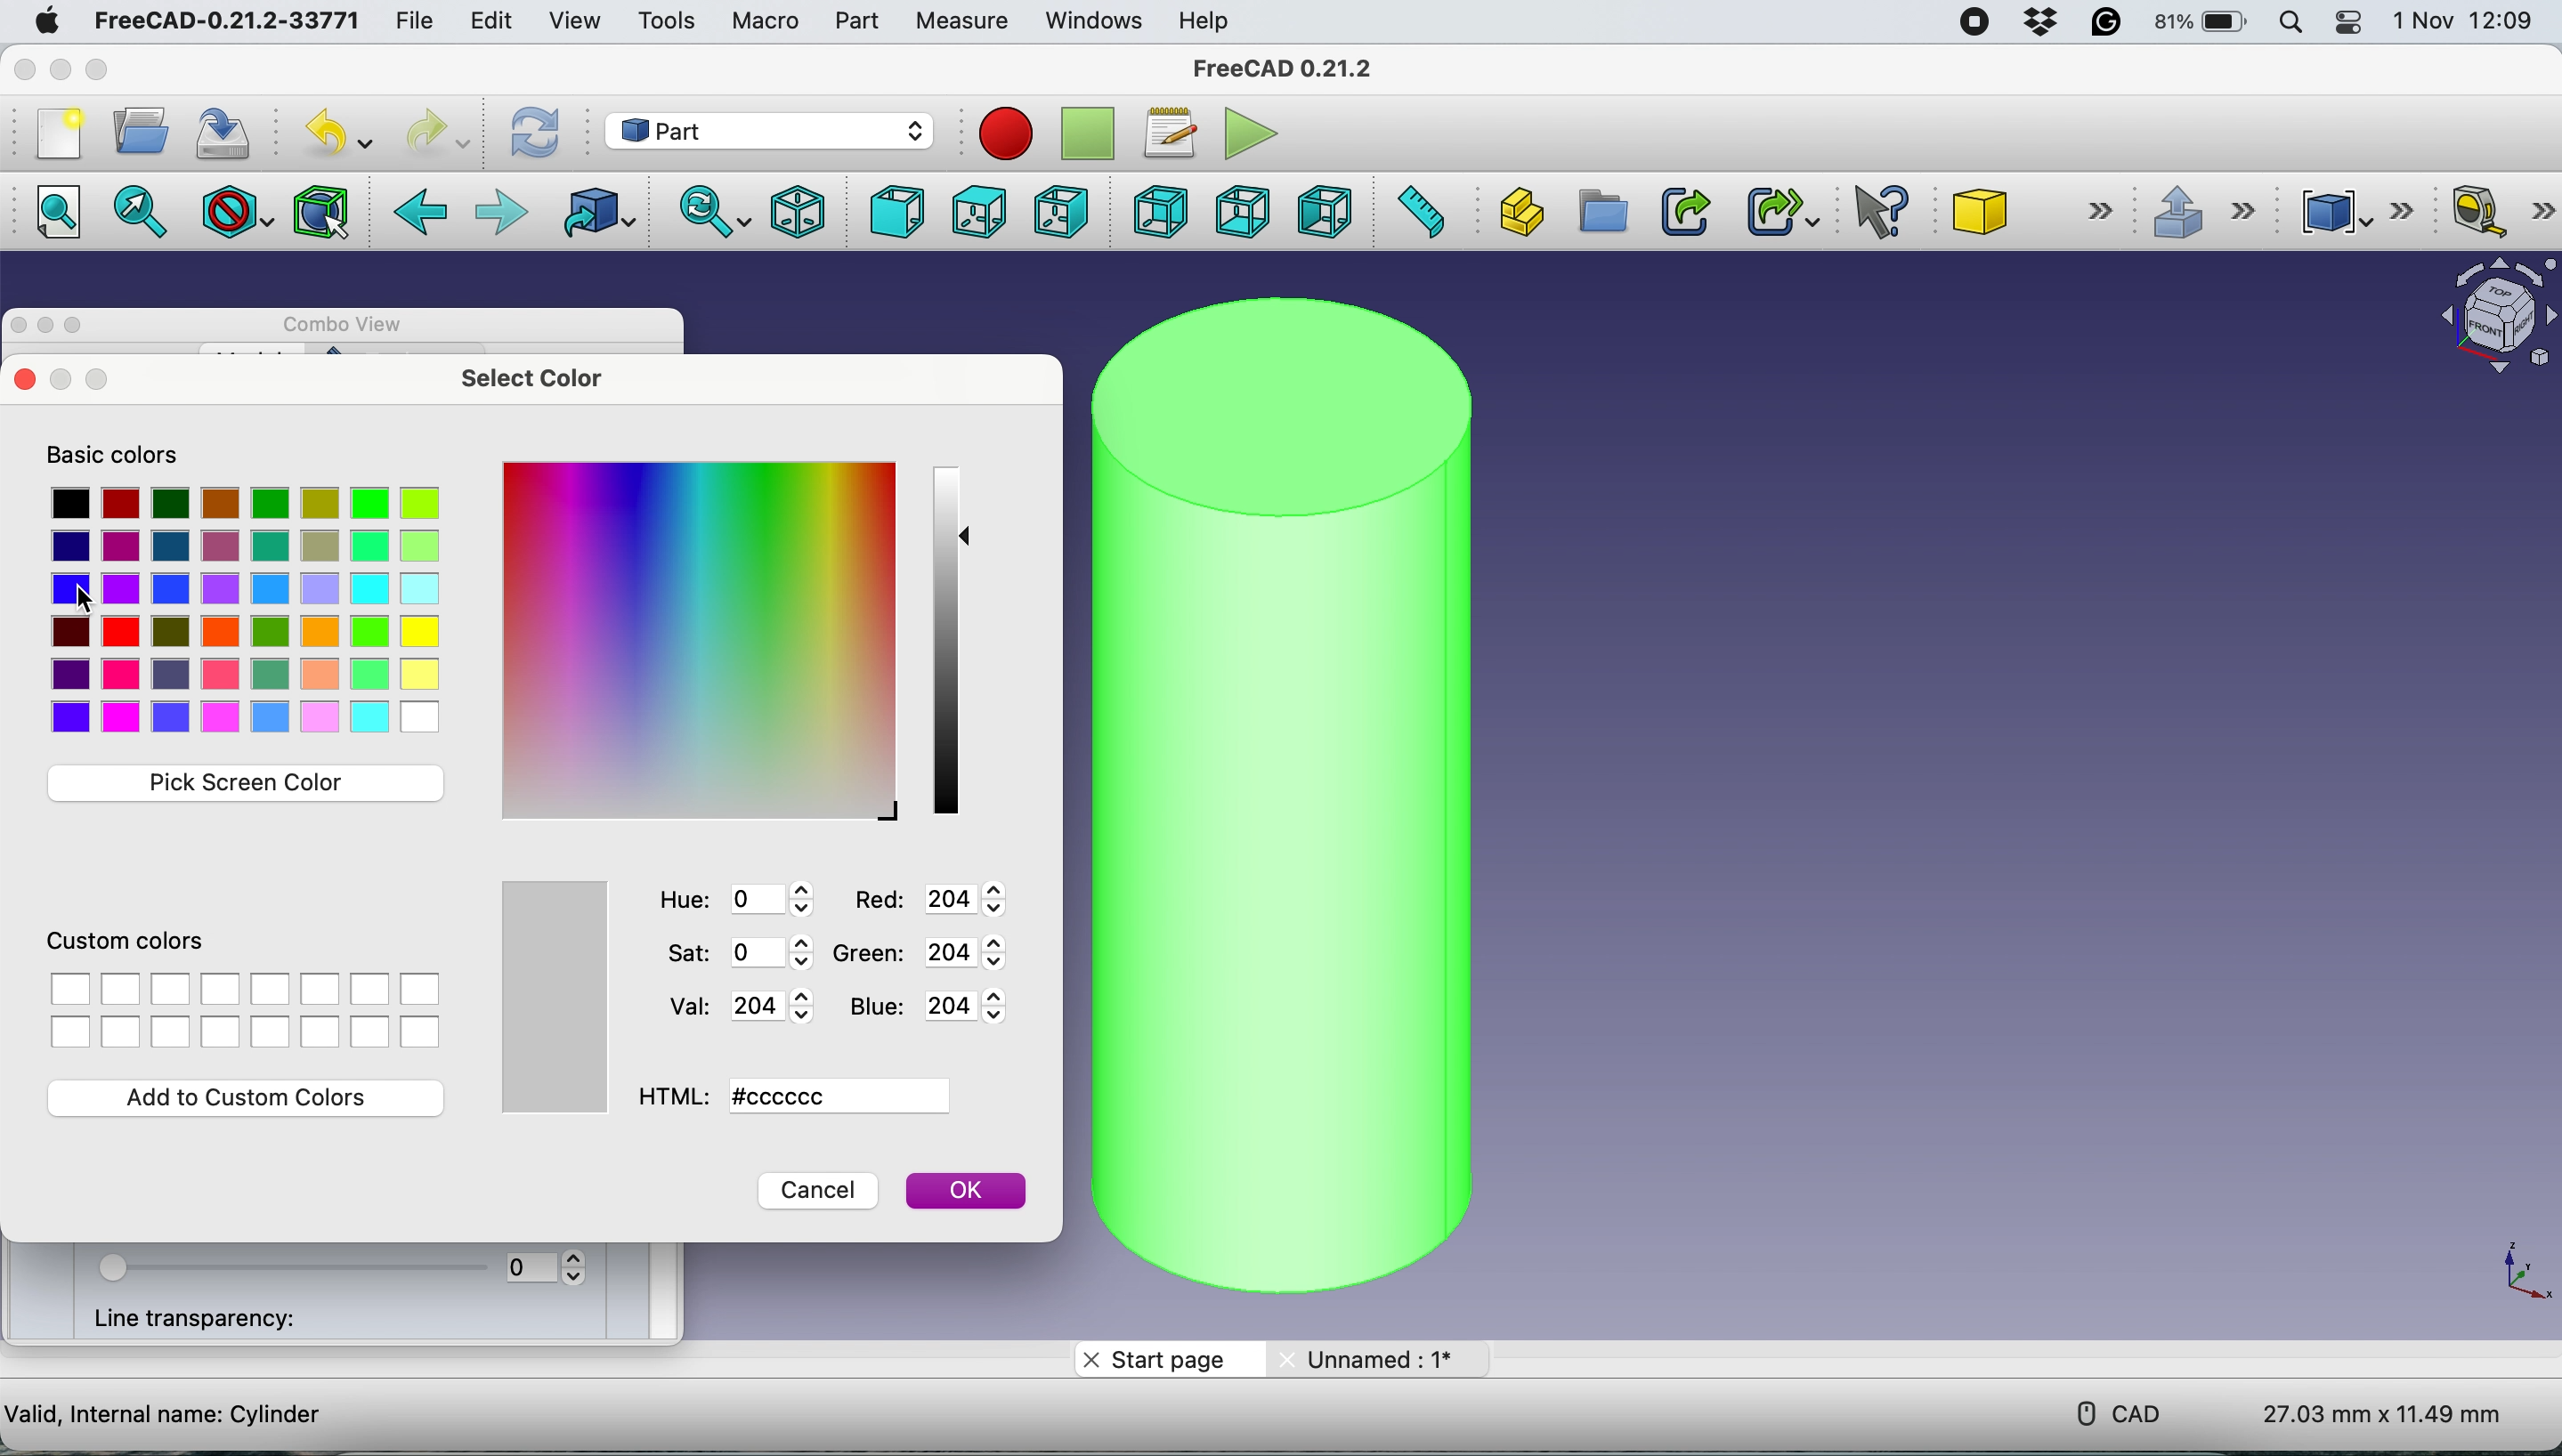 This screenshot has width=2562, height=1456. Describe the element at coordinates (105, 70) in the screenshot. I see `maximise` at that location.